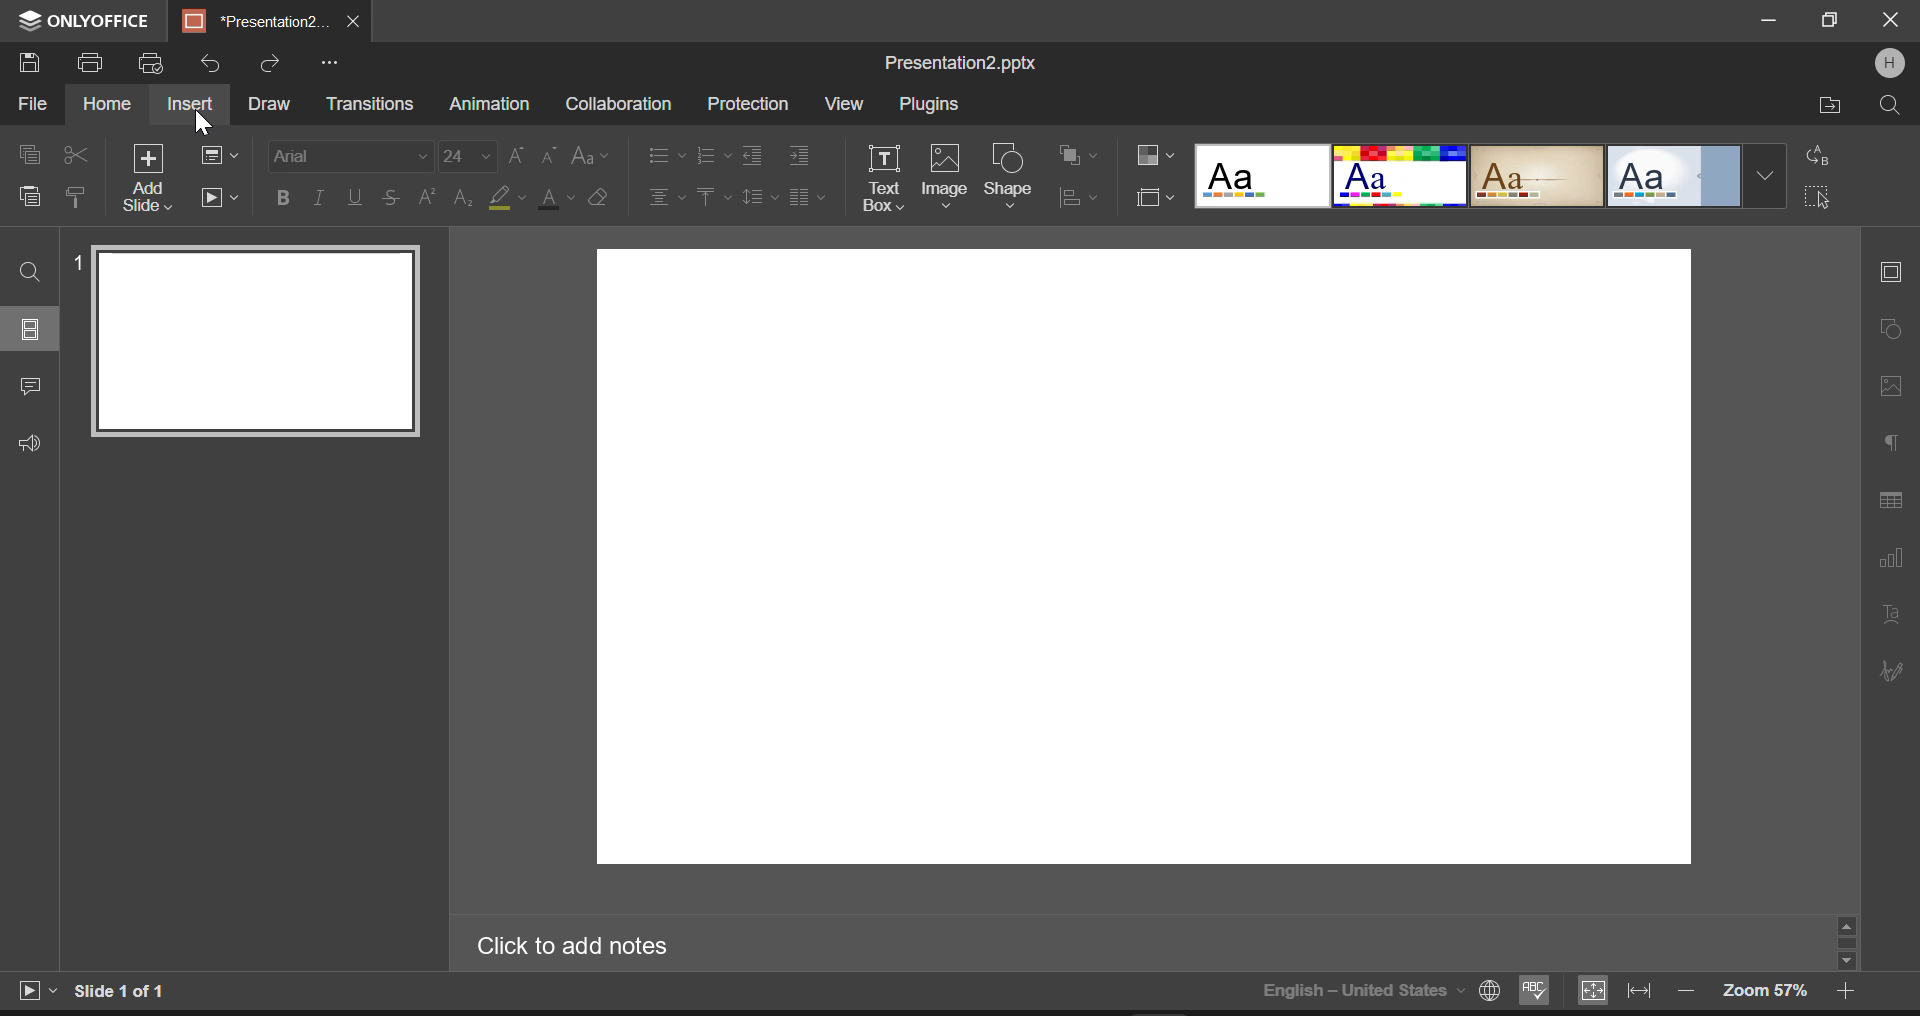  I want to click on Shape, so click(1009, 176).